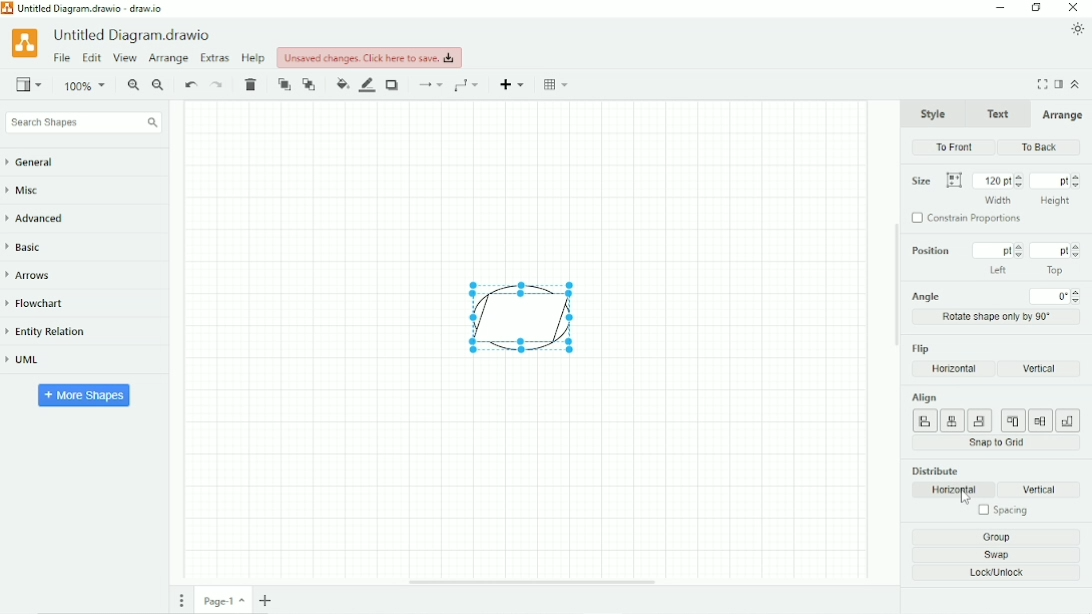 This screenshot has height=614, width=1092. What do you see at coordinates (24, 42) in the screenshot?
I see `Logo` at bounding box center [24, 42].